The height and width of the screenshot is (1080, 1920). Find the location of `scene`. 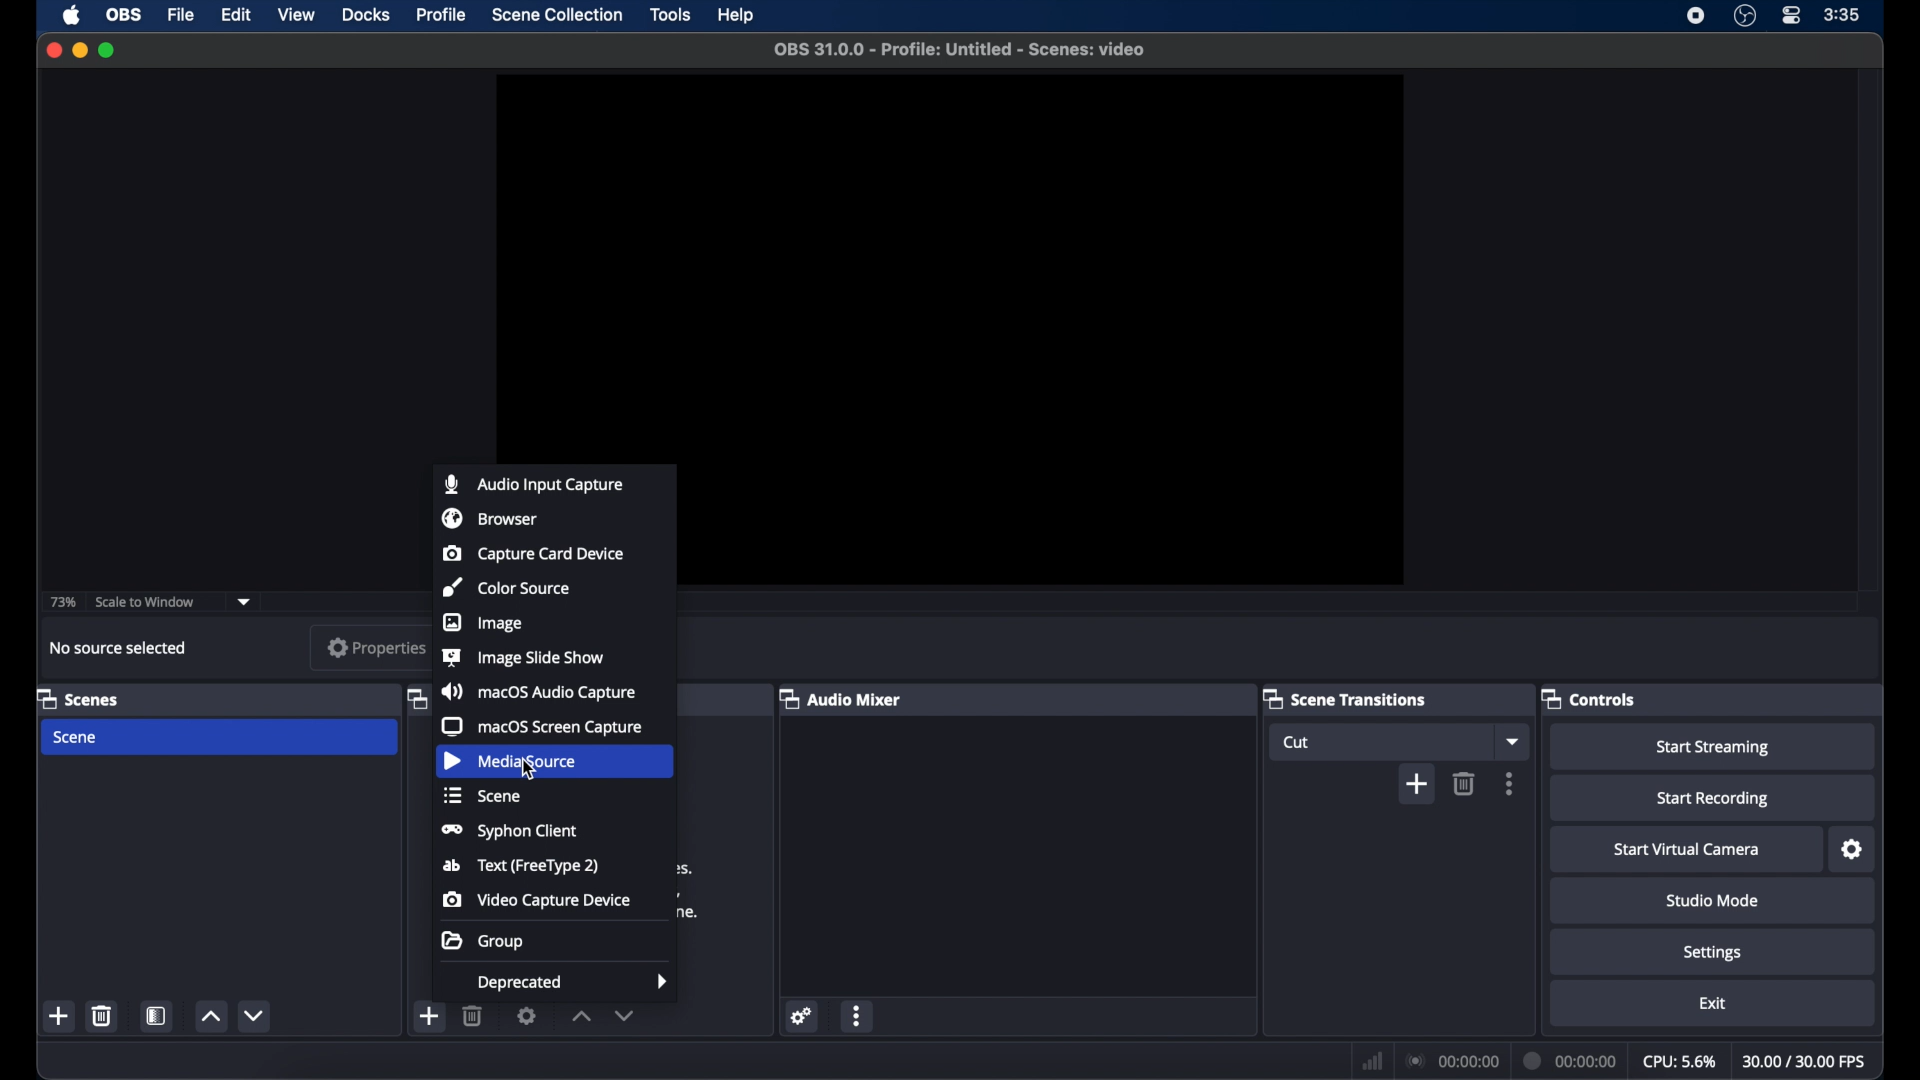

scene is located at coordinates (481, 796).